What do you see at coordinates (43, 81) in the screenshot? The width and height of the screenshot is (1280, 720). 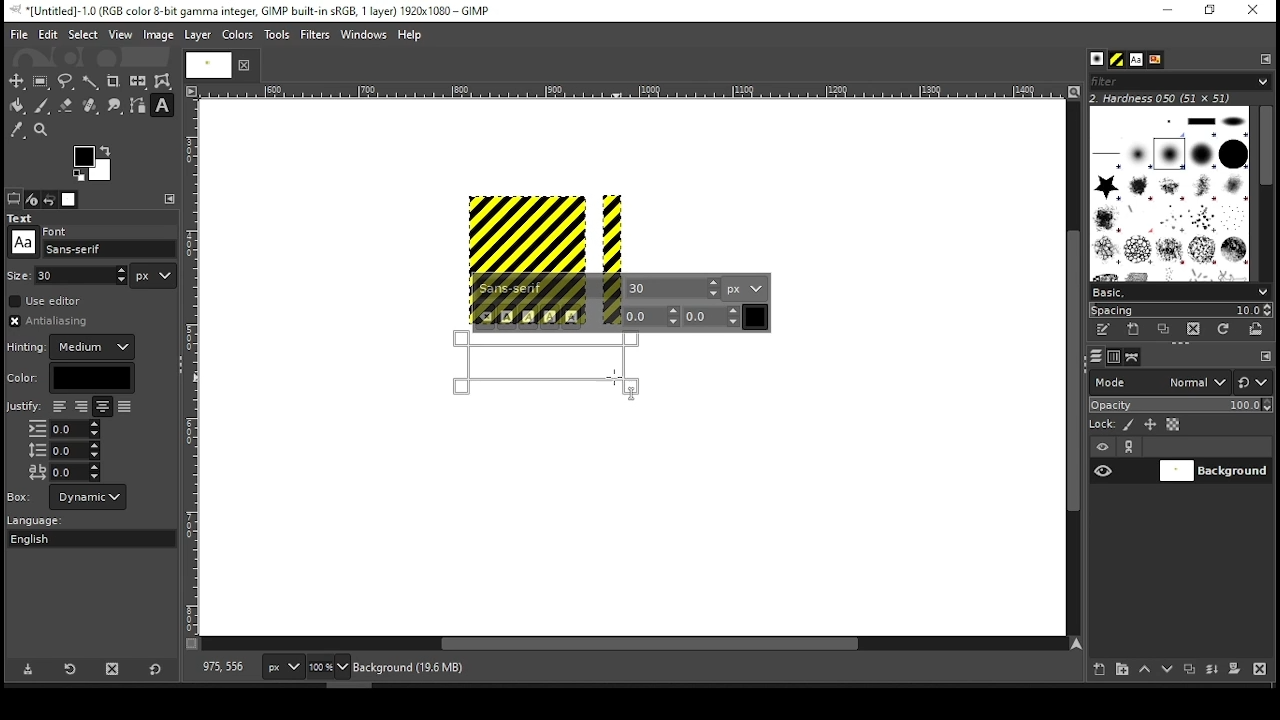 I see `rectangular selection tool` at bounding box center [43, 81].